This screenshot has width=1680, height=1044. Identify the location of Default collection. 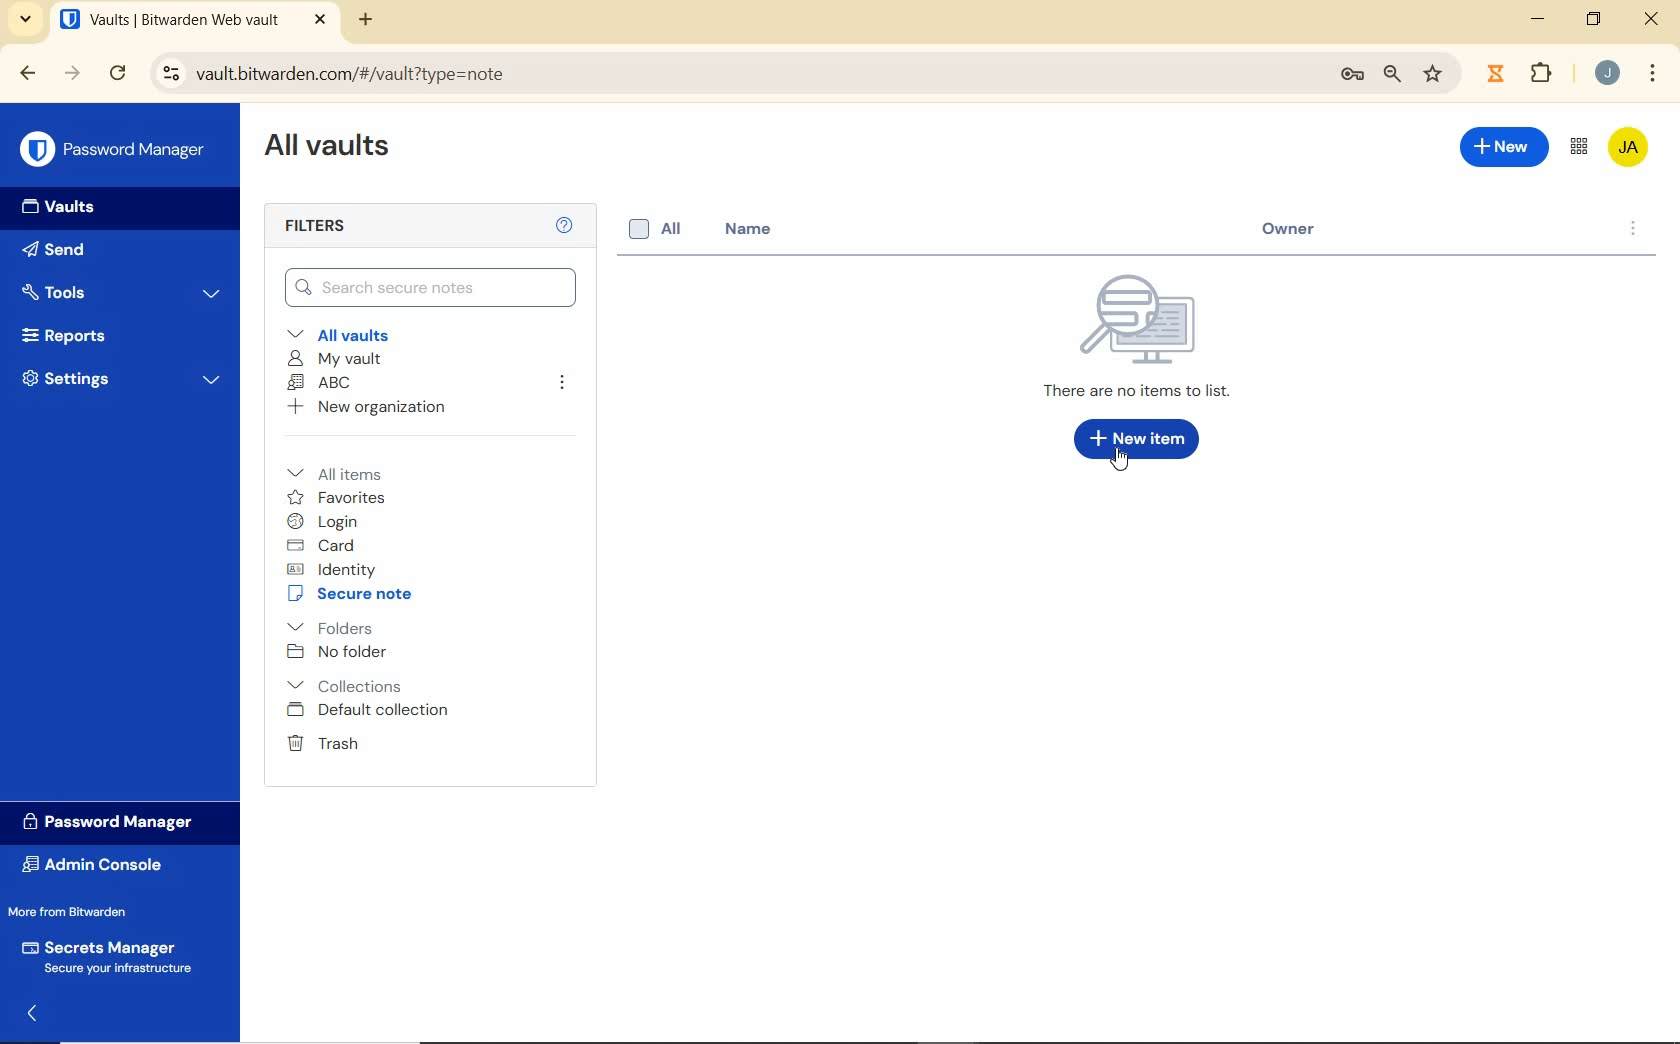
(370, 711).